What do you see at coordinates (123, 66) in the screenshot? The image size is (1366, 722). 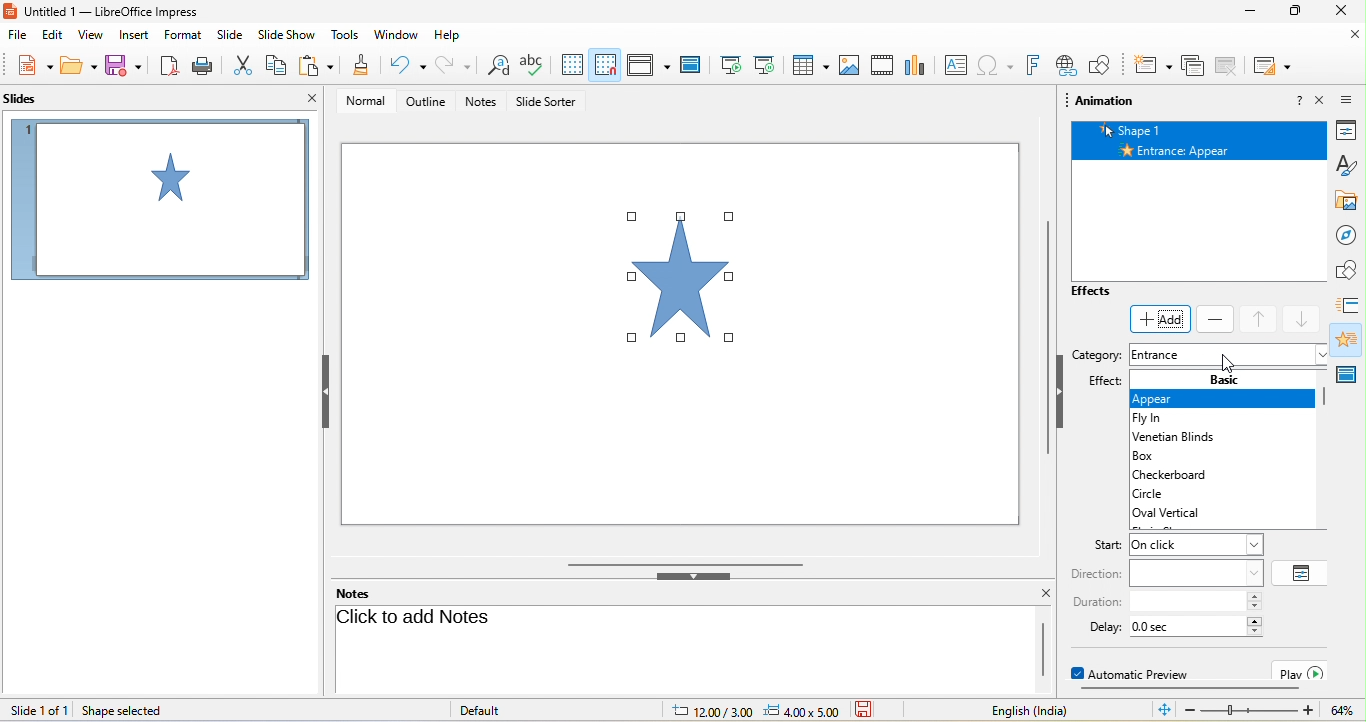 I see `save` at bounding box center [123, 66].